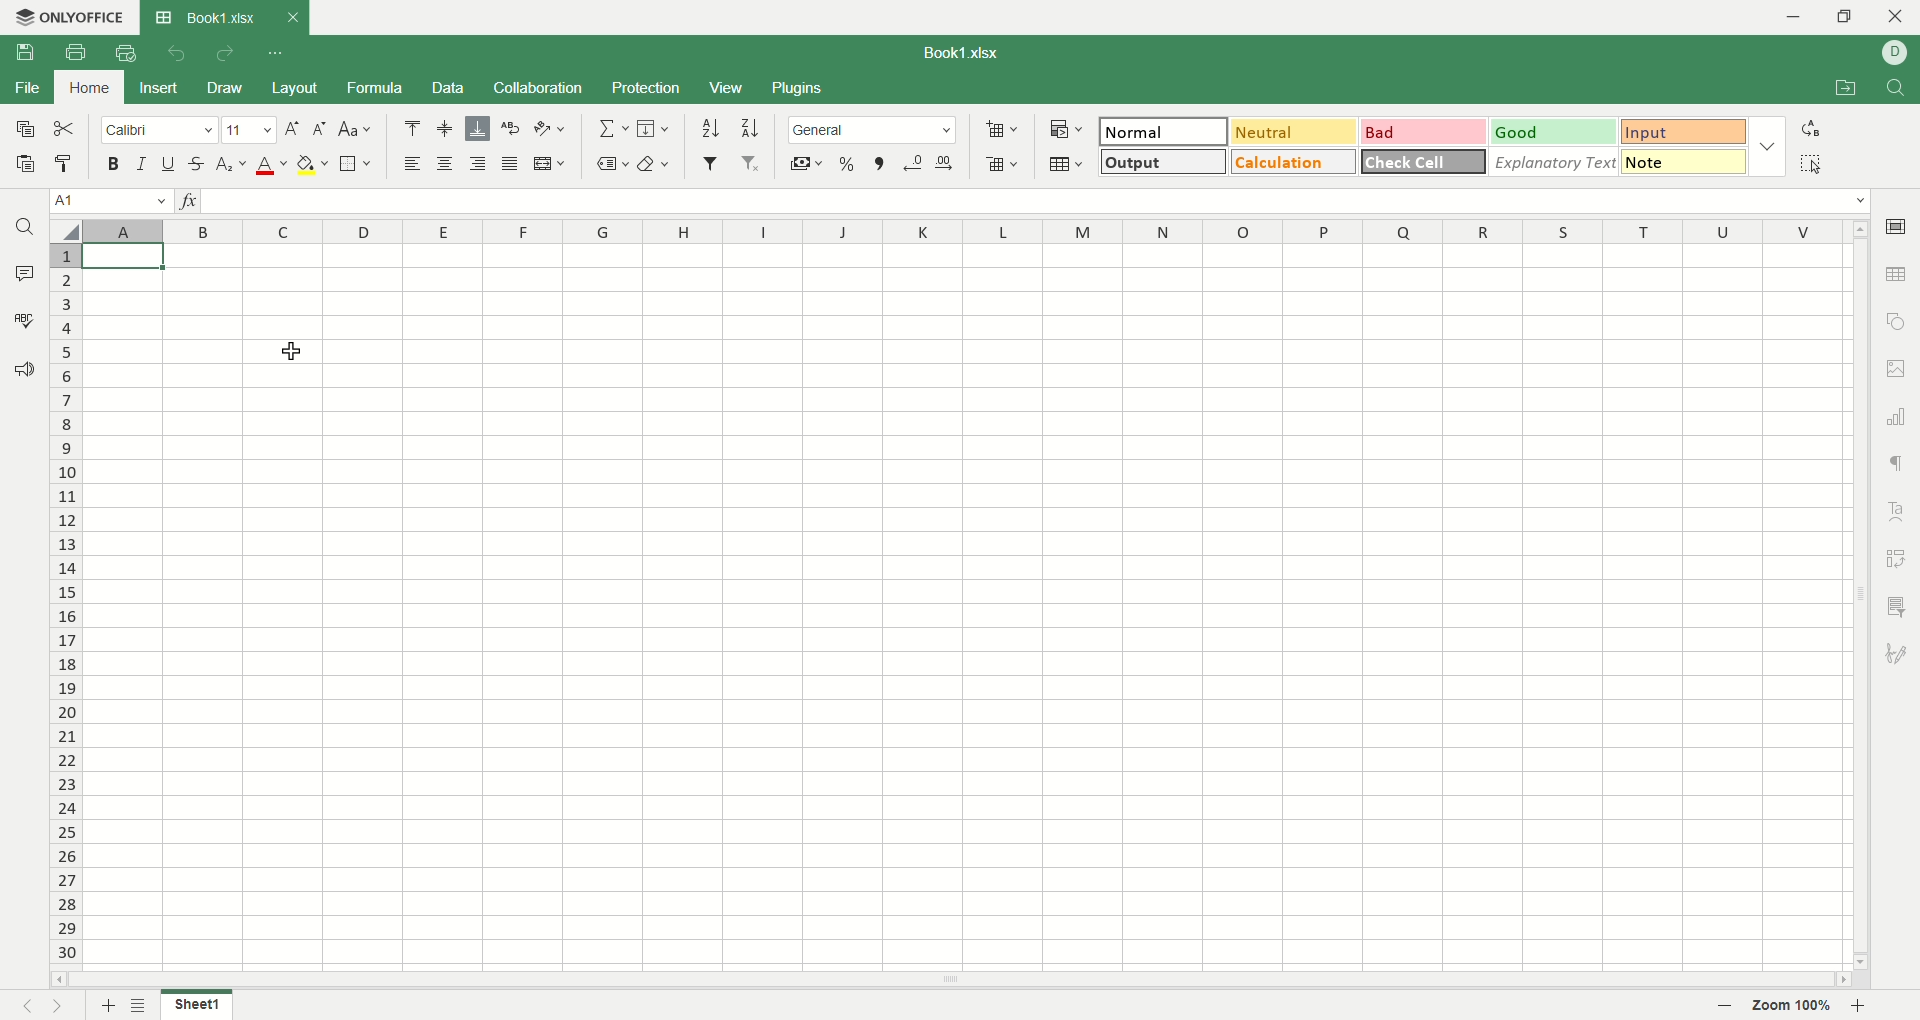 The width and height of the screenshot is (1920, 1020). What do you see at coordinates (551, 163) in the screenshot?
I see `merge and center` at bounding box center [551, 163].